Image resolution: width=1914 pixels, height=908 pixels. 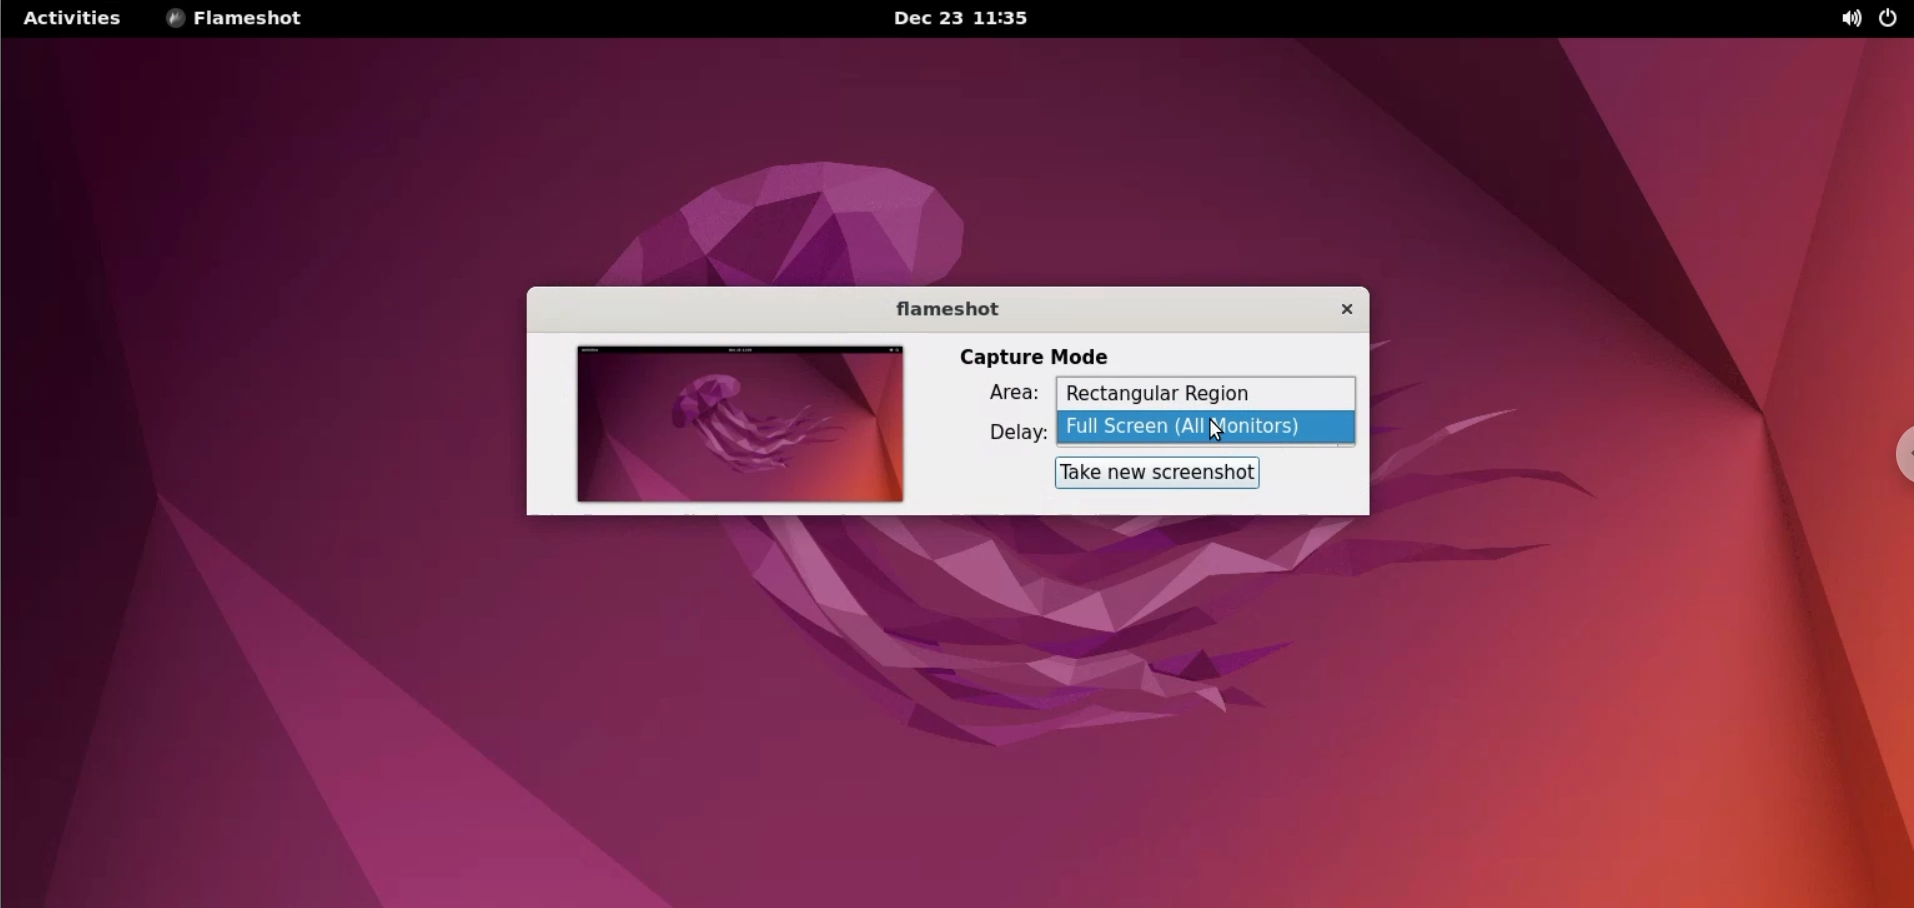 What do you see at coordinates (1004, 396) in the screenshot?
I see `area:` at bounding box center [1004, 396].